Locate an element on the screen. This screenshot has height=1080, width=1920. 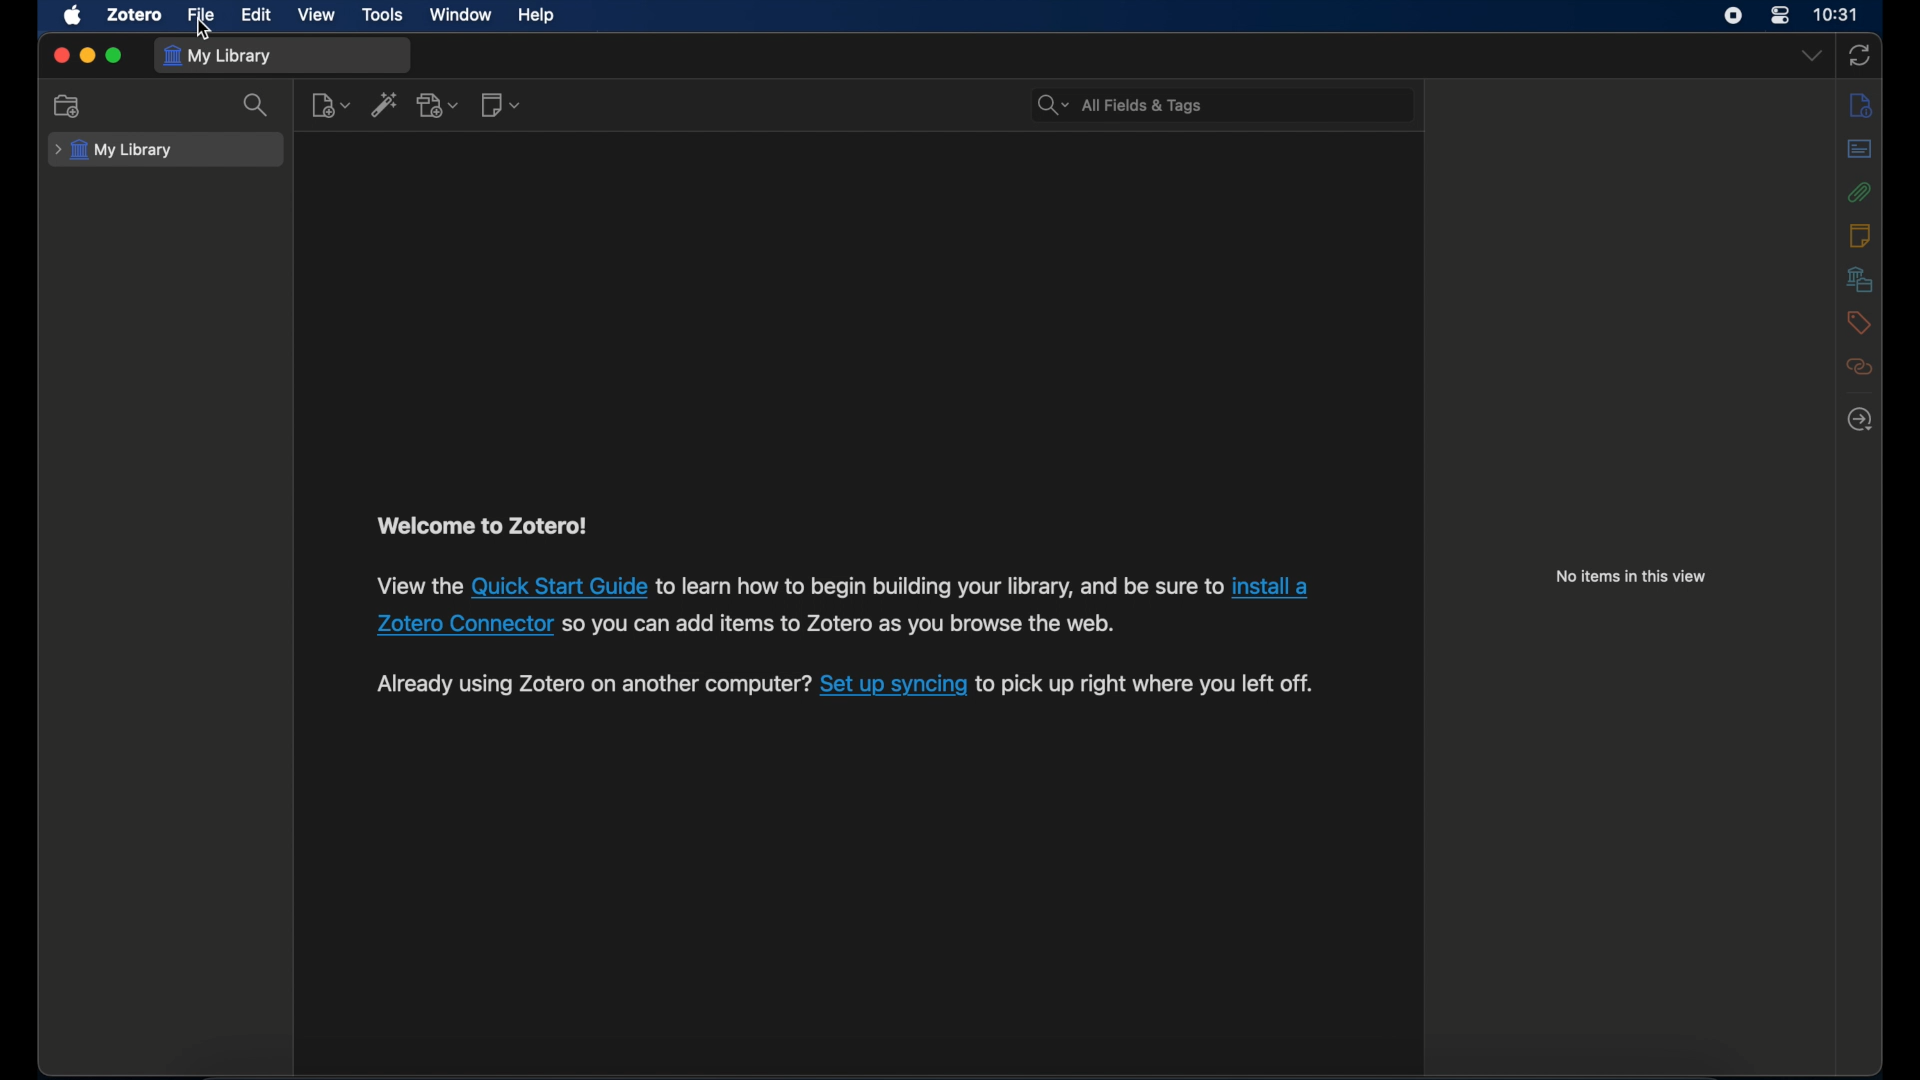
locate is located at coordinates (1860, 418).